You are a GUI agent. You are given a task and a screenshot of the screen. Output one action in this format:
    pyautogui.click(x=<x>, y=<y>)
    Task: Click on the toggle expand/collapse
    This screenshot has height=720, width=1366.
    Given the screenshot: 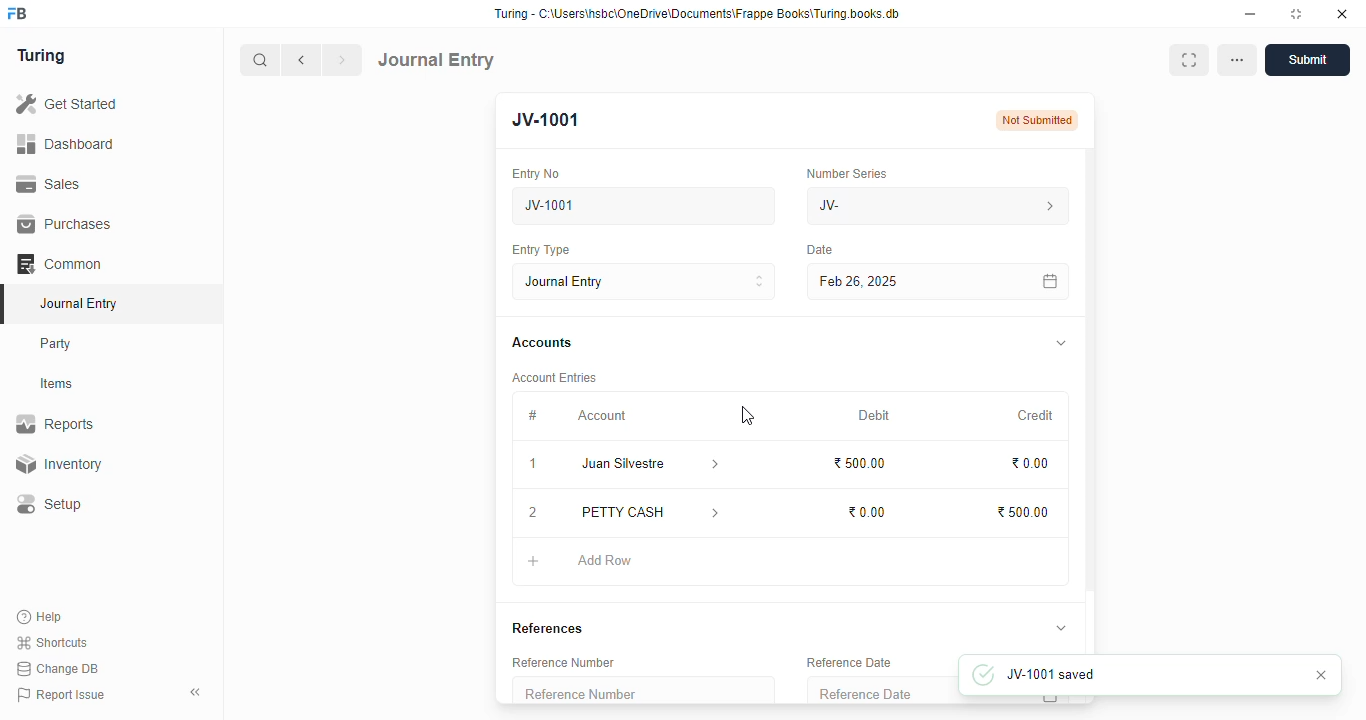 What is the action you would take?
    pyautogui.click(x=1062, y=627)
    